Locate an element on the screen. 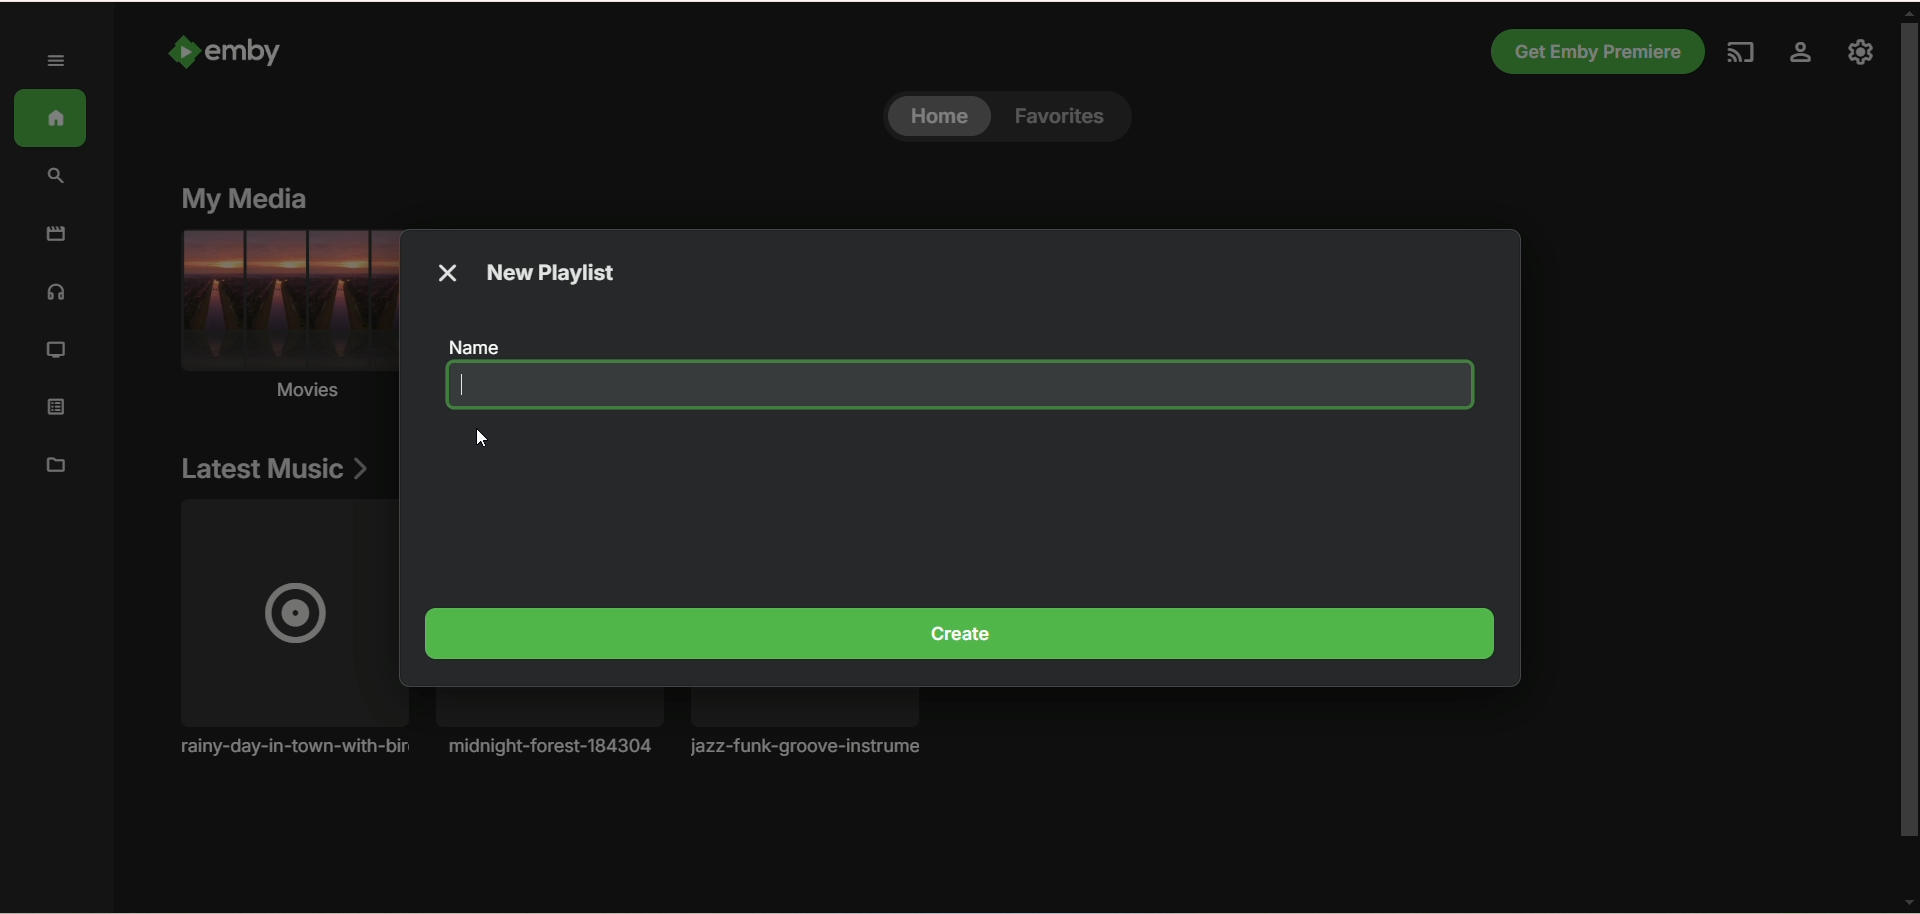  cursor is located at coordinates (483, 438).